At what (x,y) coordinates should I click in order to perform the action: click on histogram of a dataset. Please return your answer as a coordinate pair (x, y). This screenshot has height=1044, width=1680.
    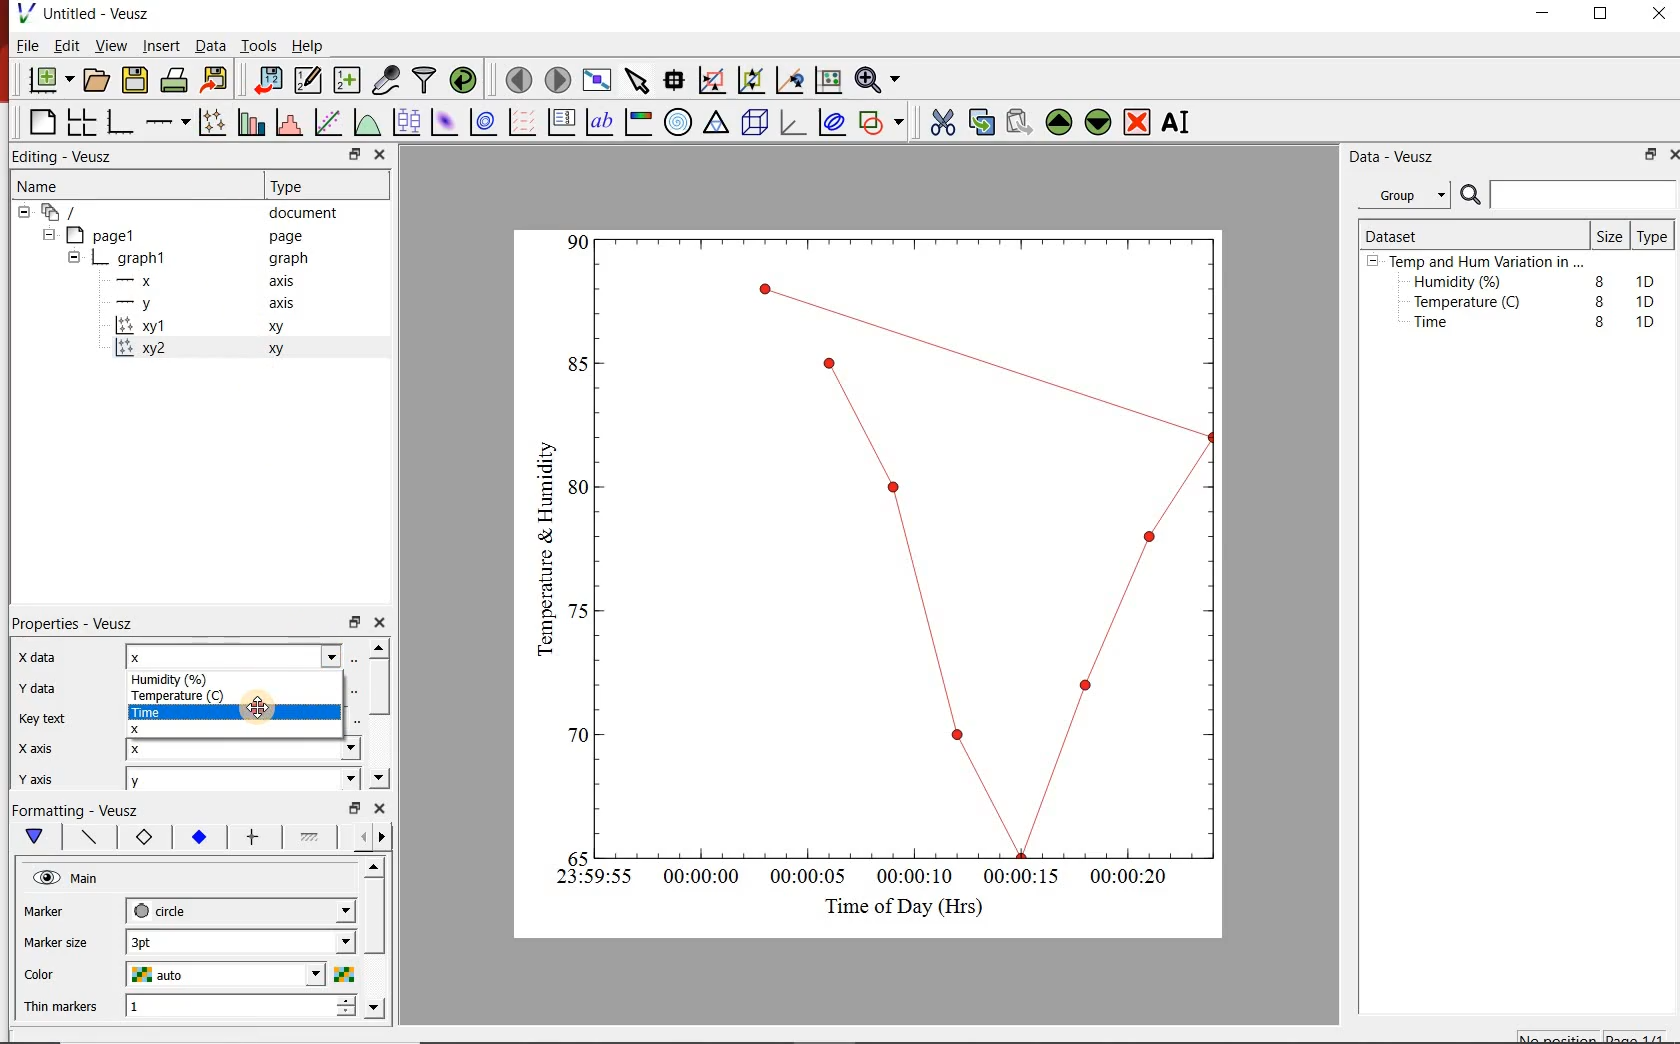
    Looking at the image, I should click on (292, 122).